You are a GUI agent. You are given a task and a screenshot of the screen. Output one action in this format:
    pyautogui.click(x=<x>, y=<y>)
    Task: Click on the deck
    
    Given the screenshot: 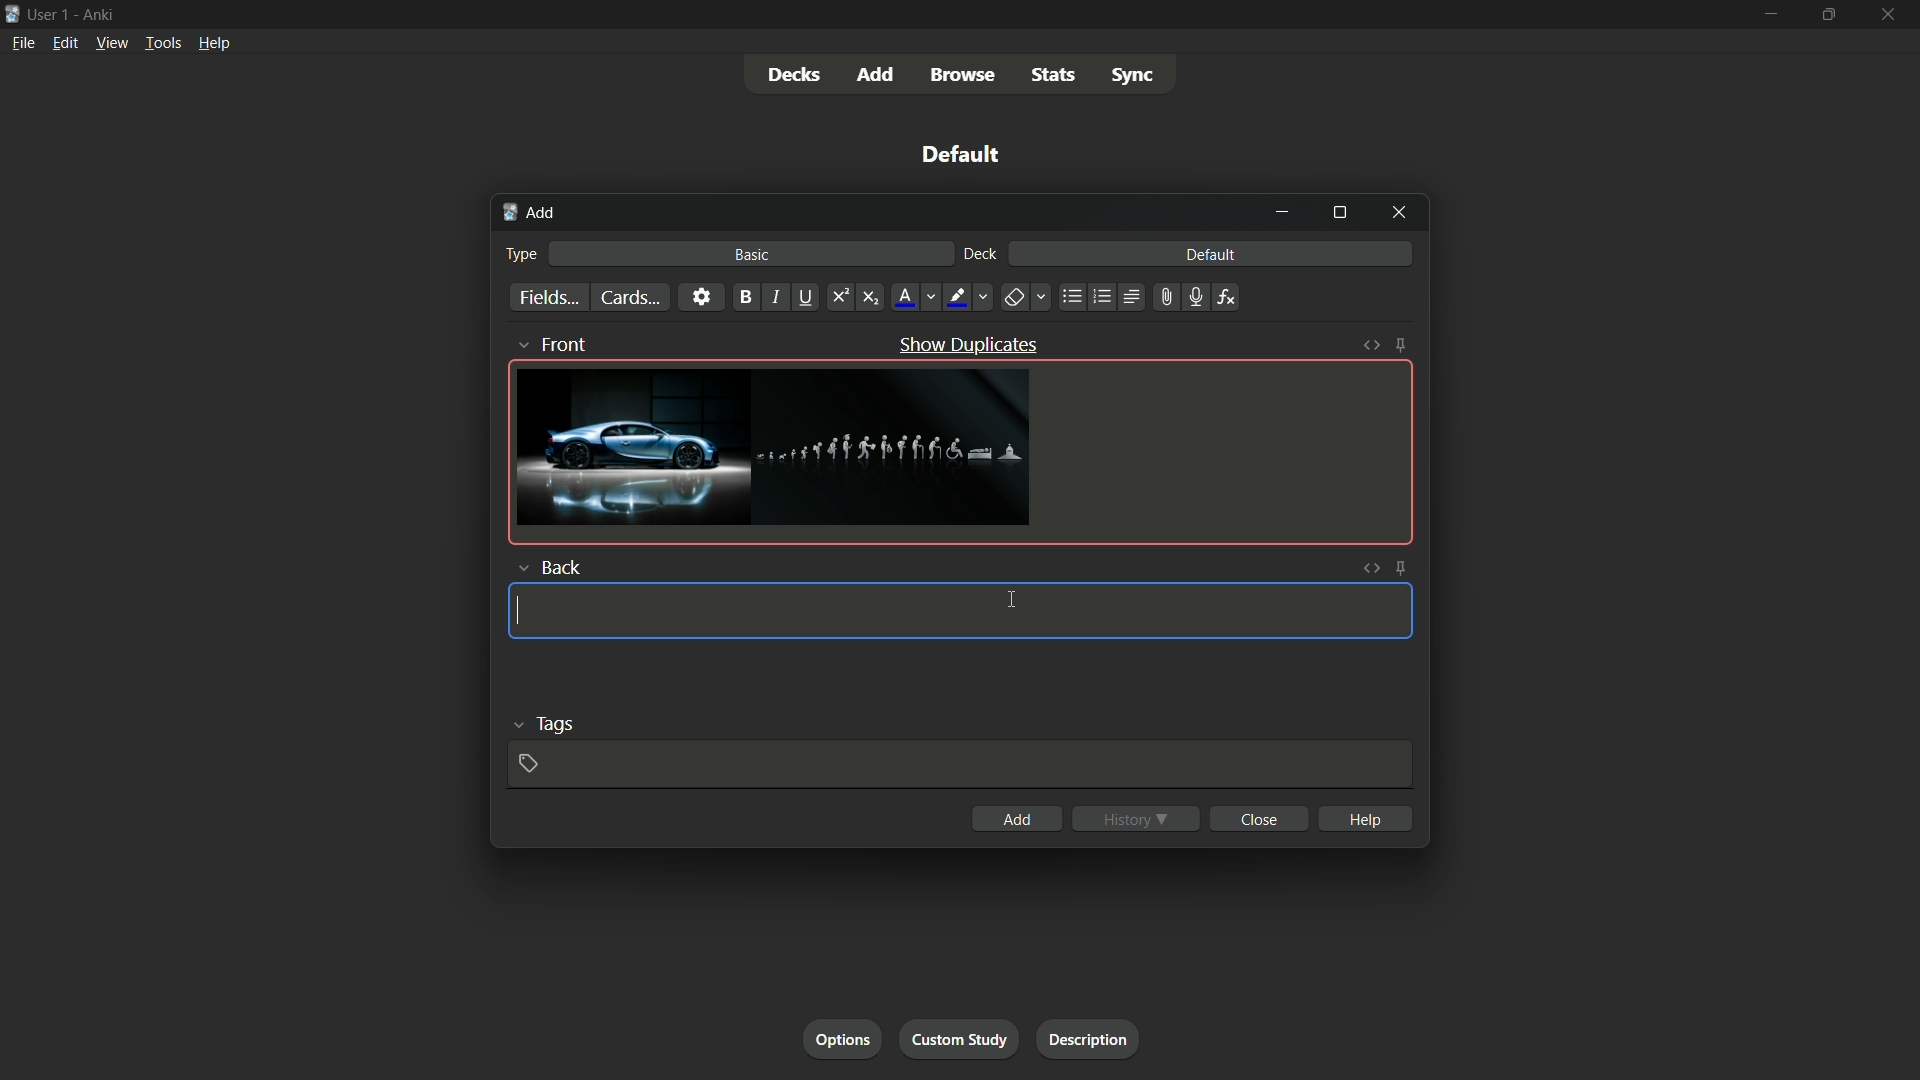 What is the action you would take?
    pyautogui.click(x=981, y=255)
    